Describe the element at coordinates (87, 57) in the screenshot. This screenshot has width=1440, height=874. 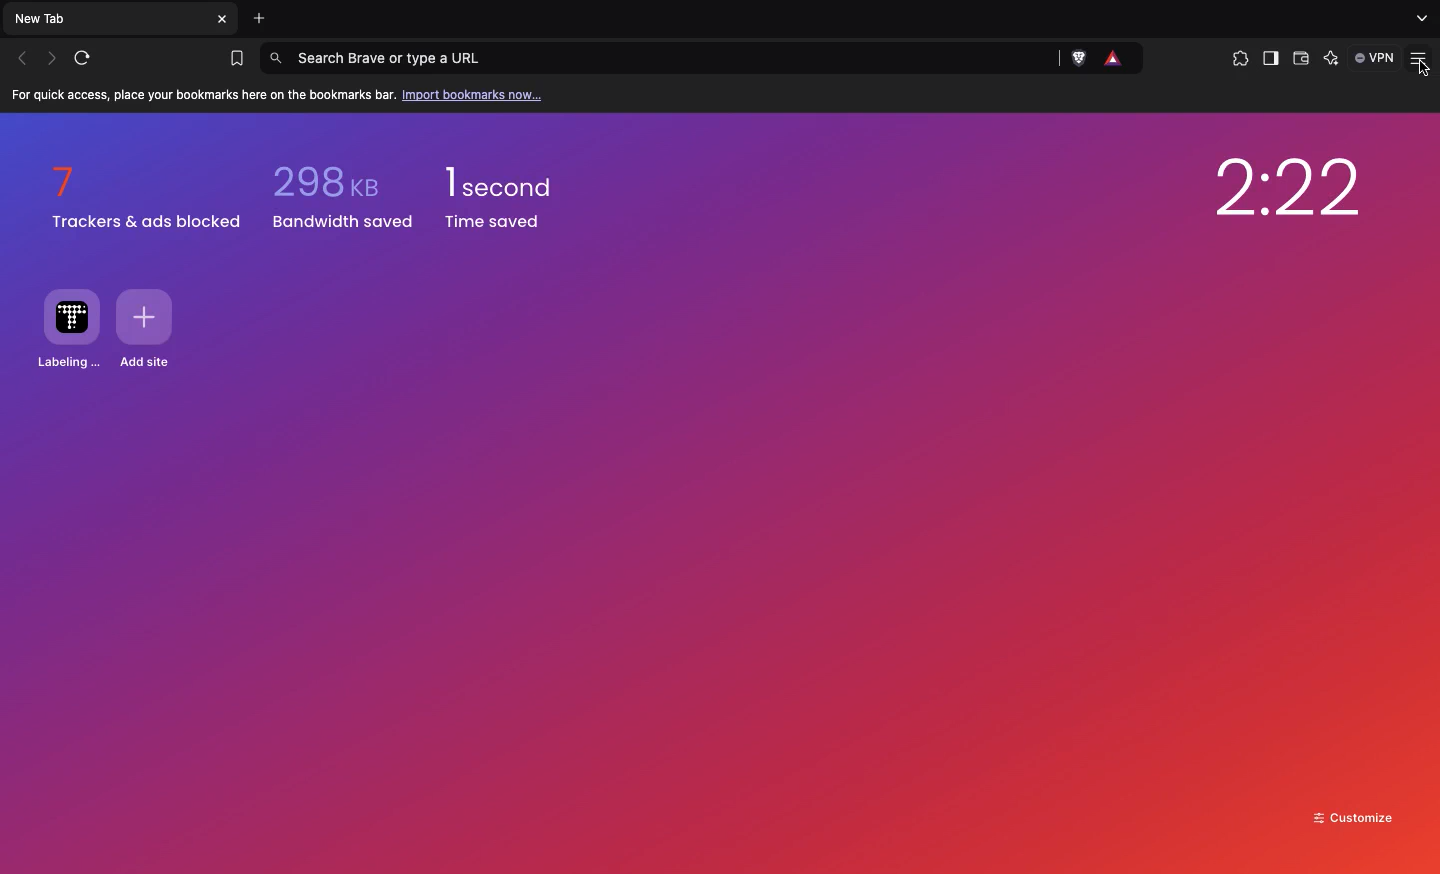
I see `Reload this page` at that location.